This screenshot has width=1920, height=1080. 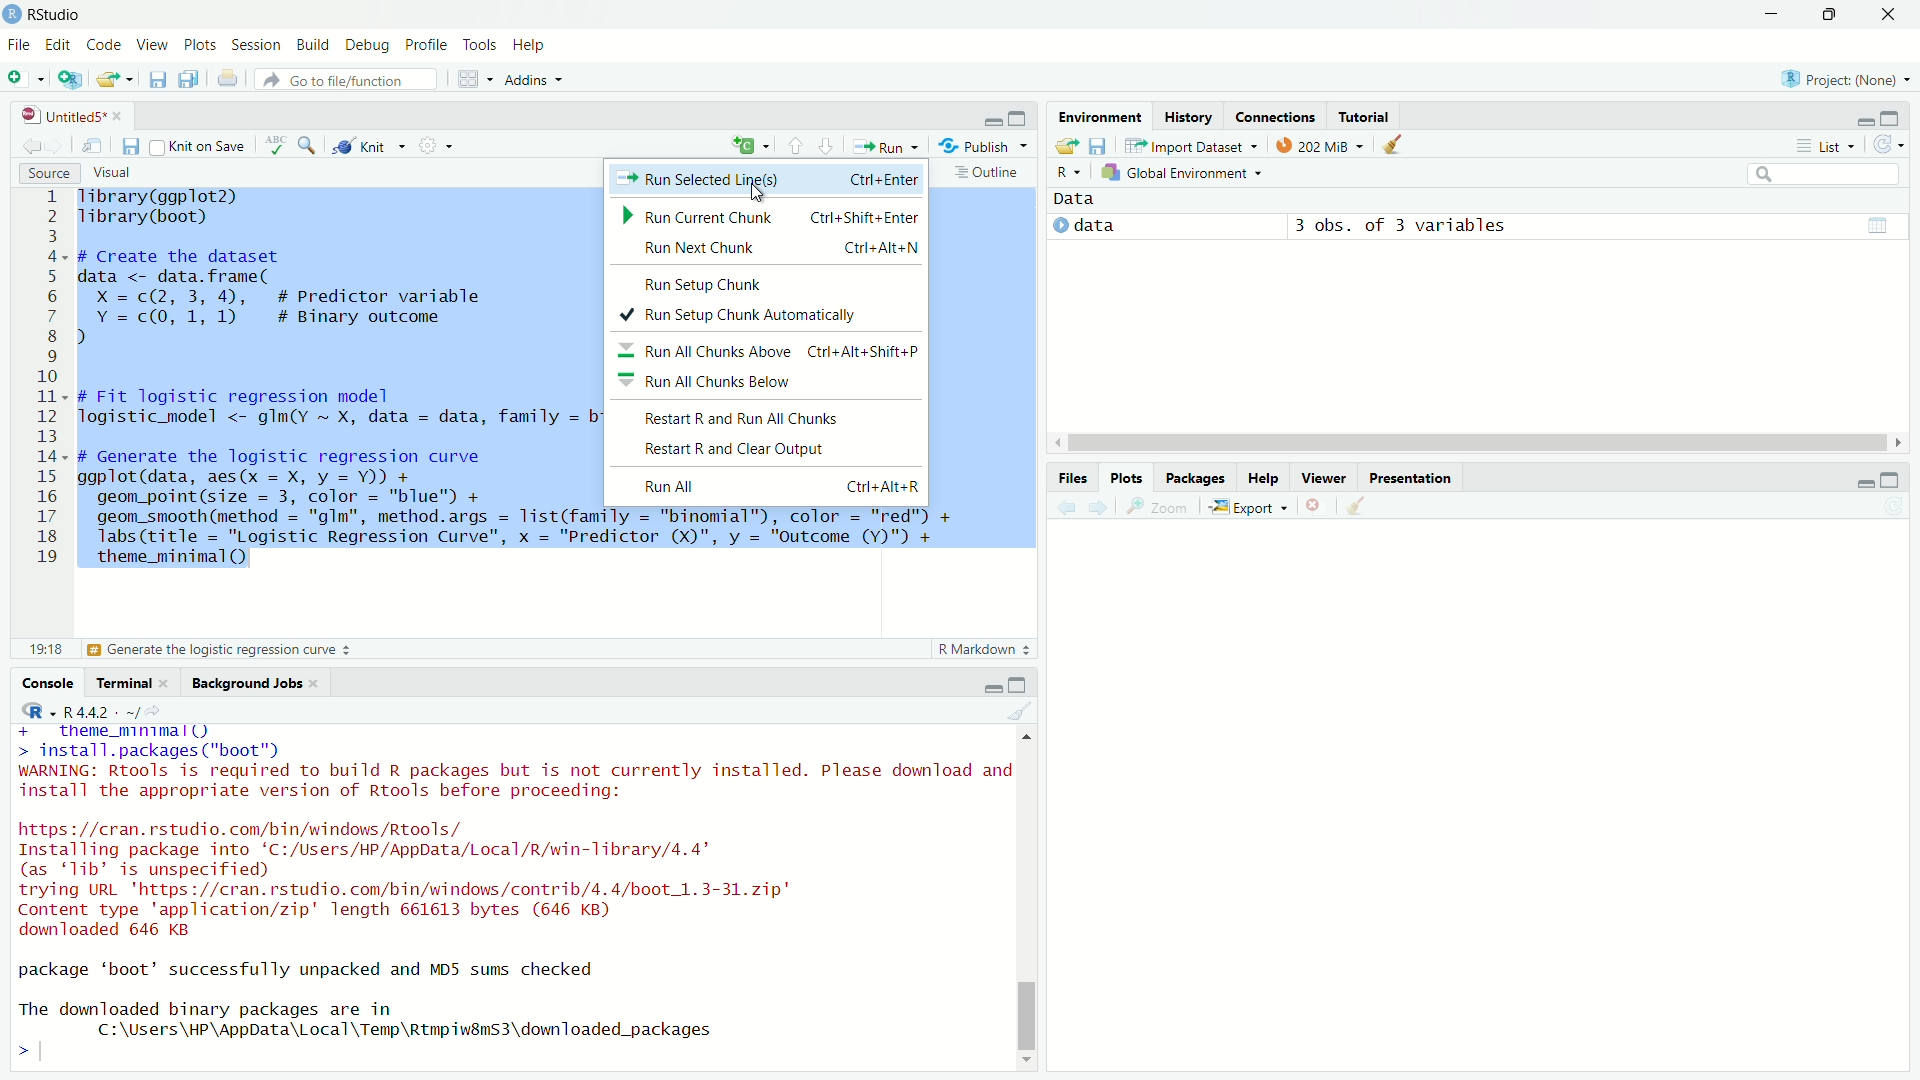 I want to click on Search bar, so click(x=1825, y=175).